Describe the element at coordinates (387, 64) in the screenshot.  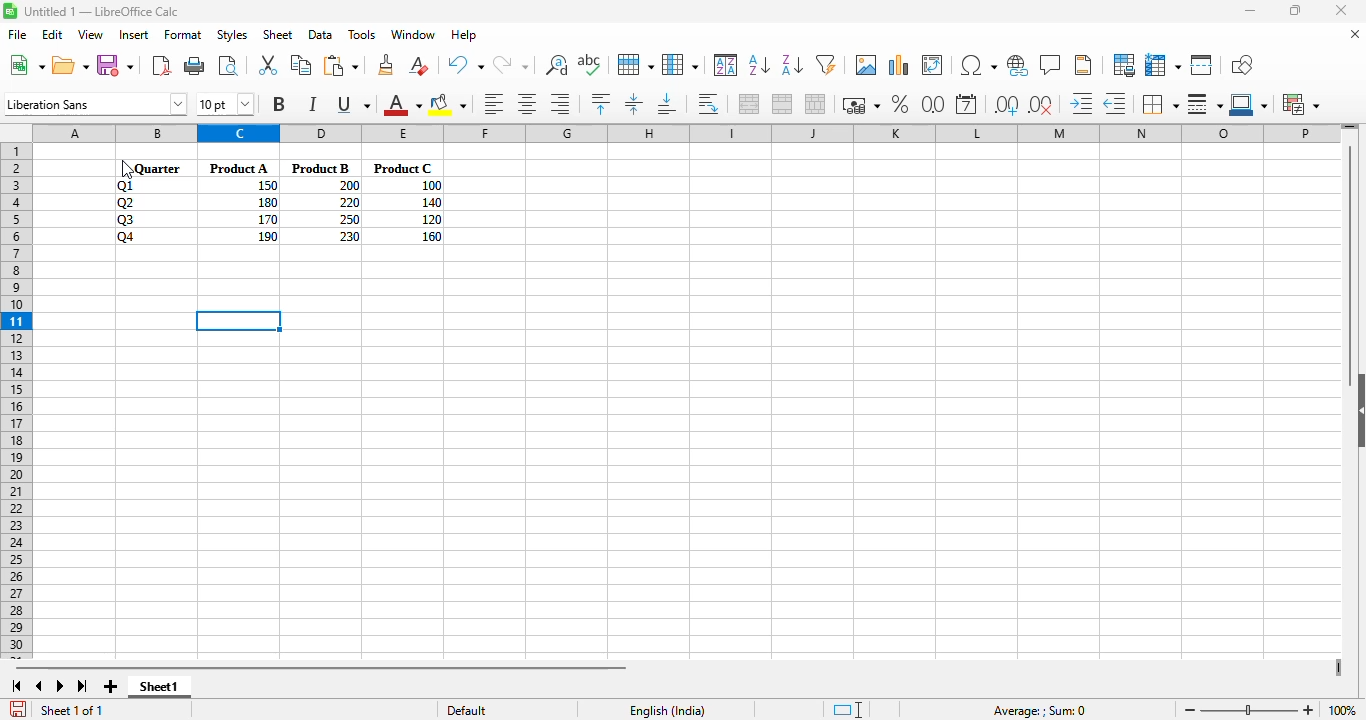
I see `clone formatting` at that location.